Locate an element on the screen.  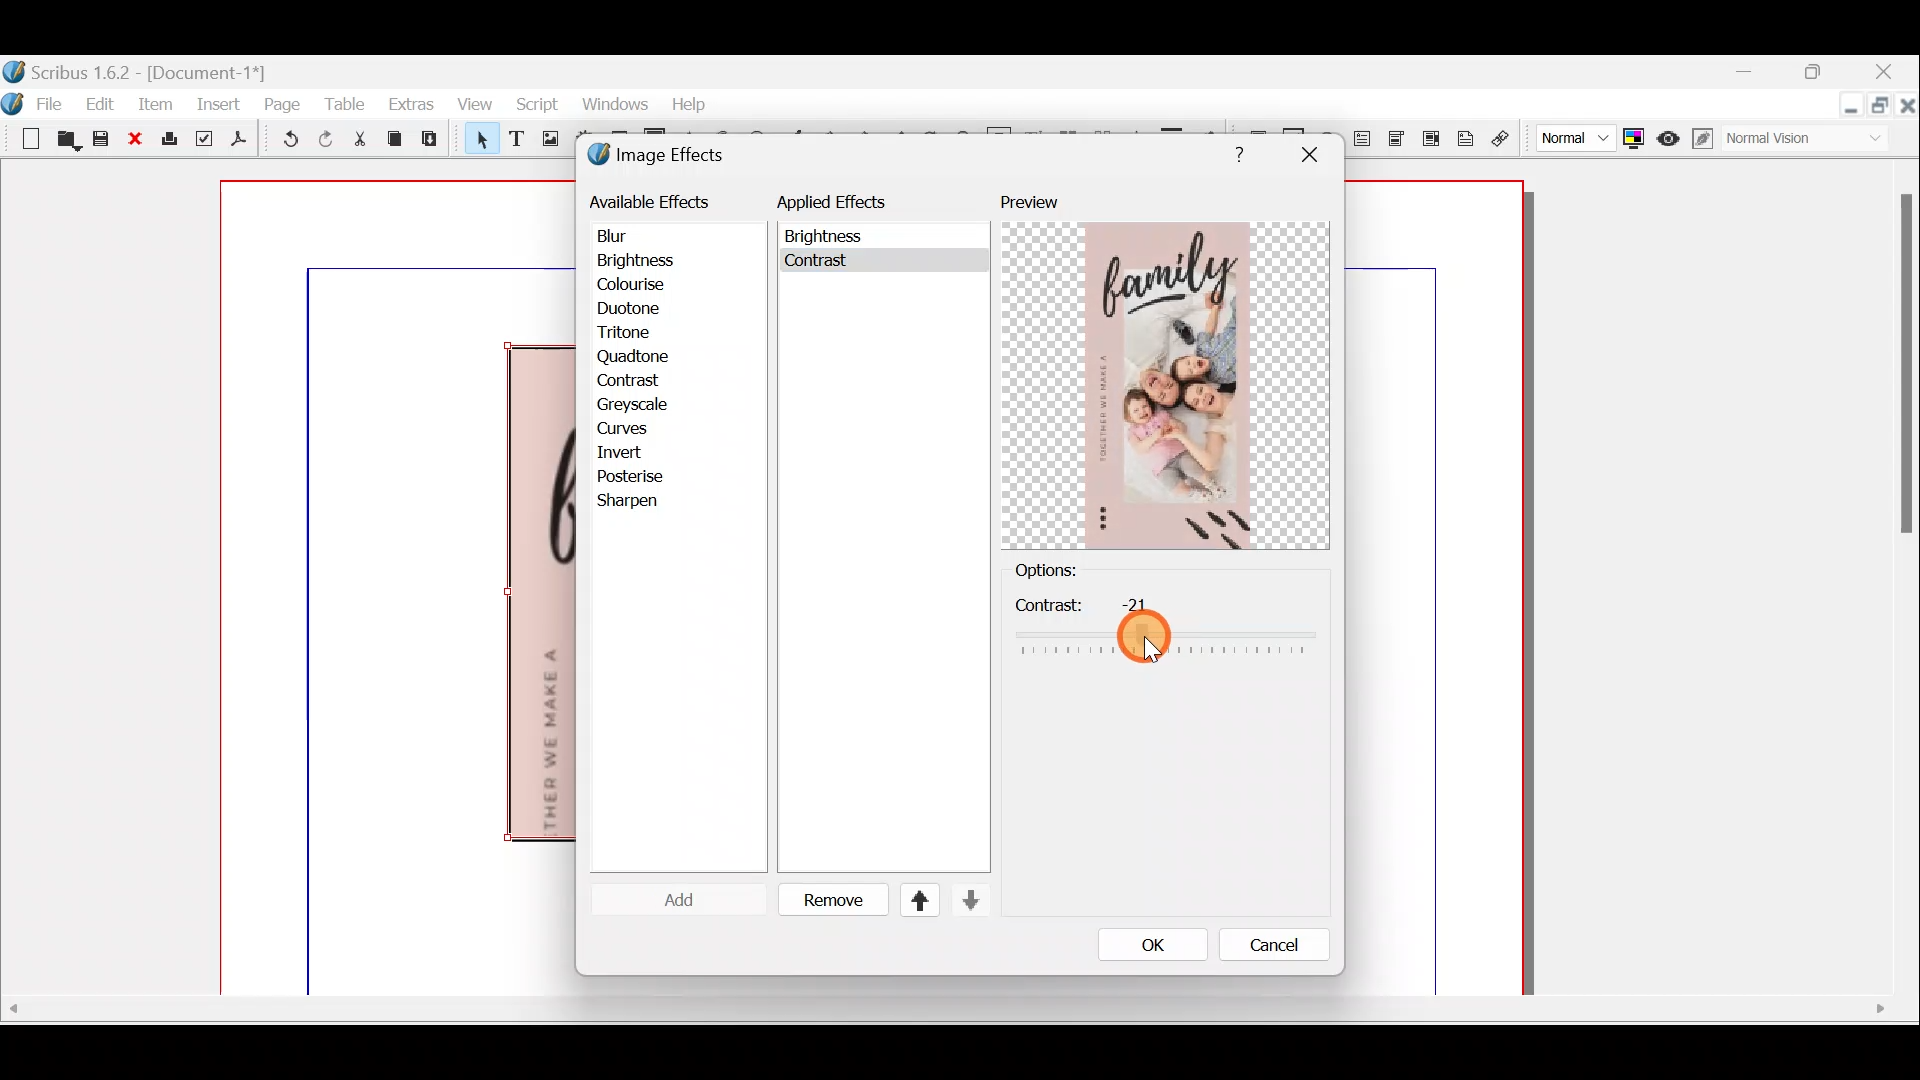
Colourise is located at coordinates (641, 286).